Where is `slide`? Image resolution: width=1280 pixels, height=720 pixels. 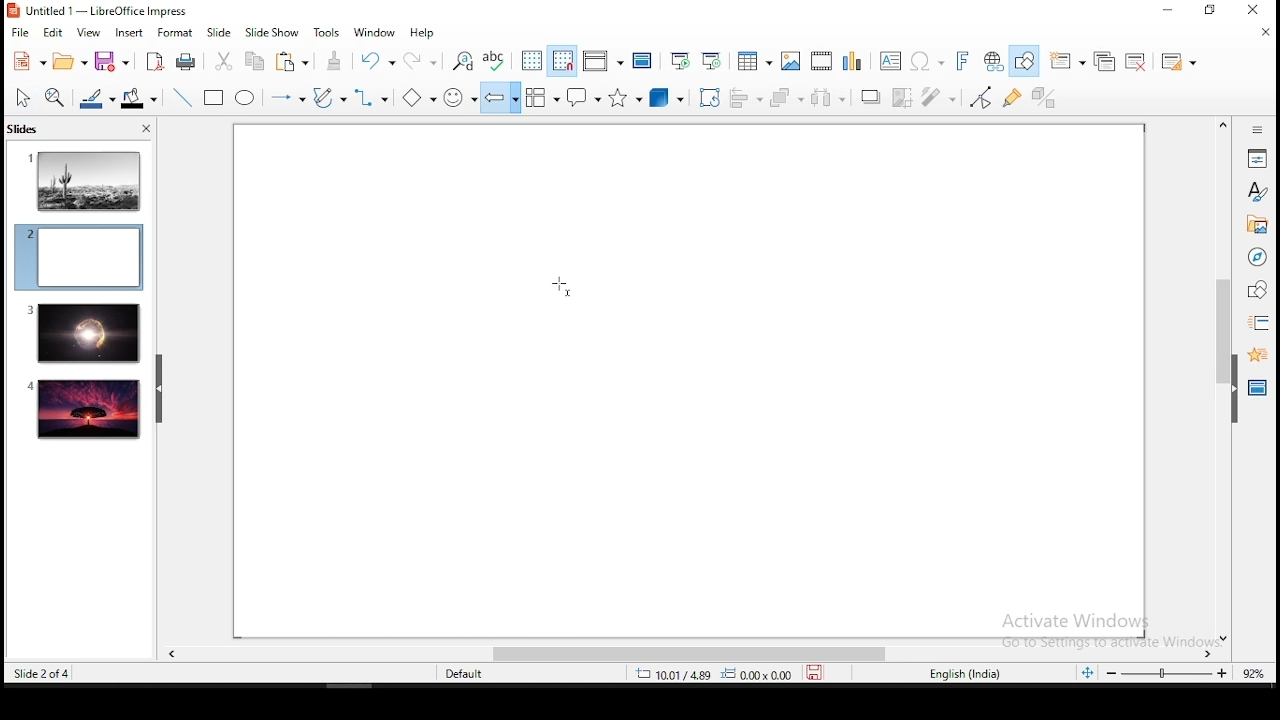 slide is located at coordinates (217, 33).